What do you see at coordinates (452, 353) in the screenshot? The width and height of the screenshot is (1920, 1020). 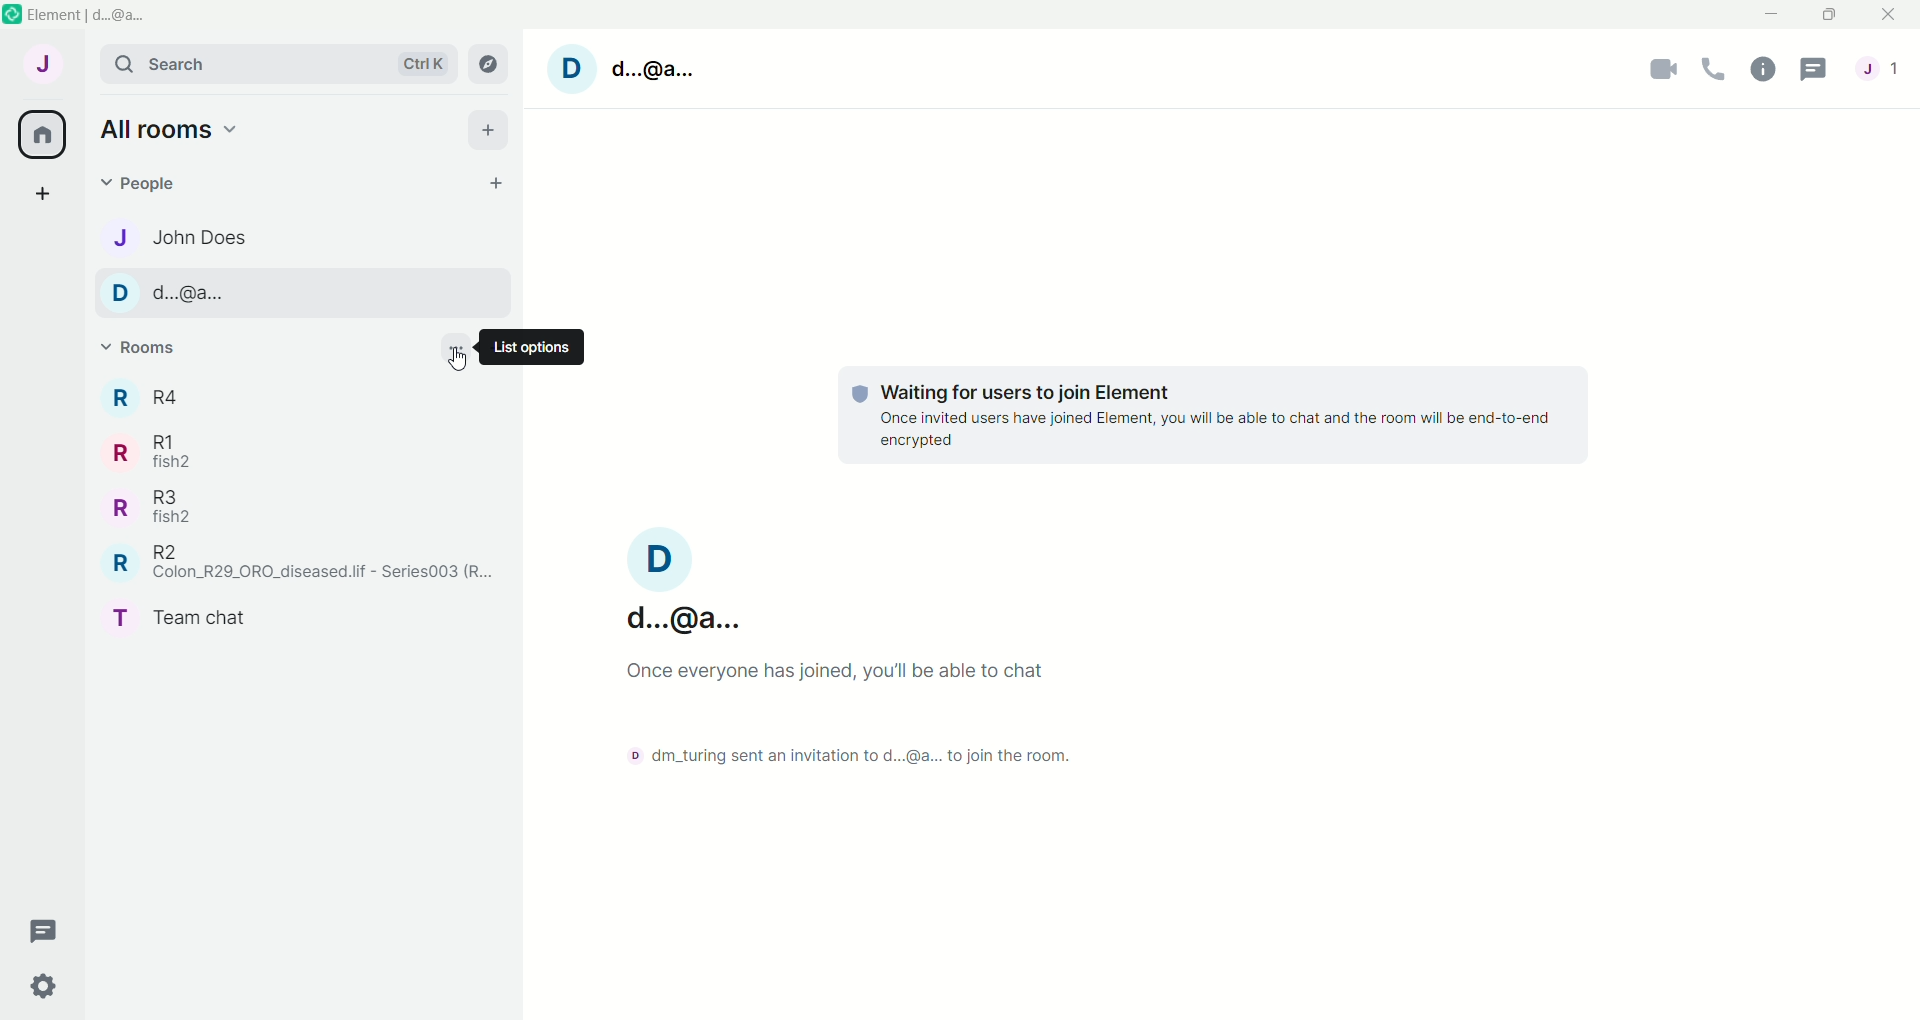 I see `List options` at bounding box center [452, 353].